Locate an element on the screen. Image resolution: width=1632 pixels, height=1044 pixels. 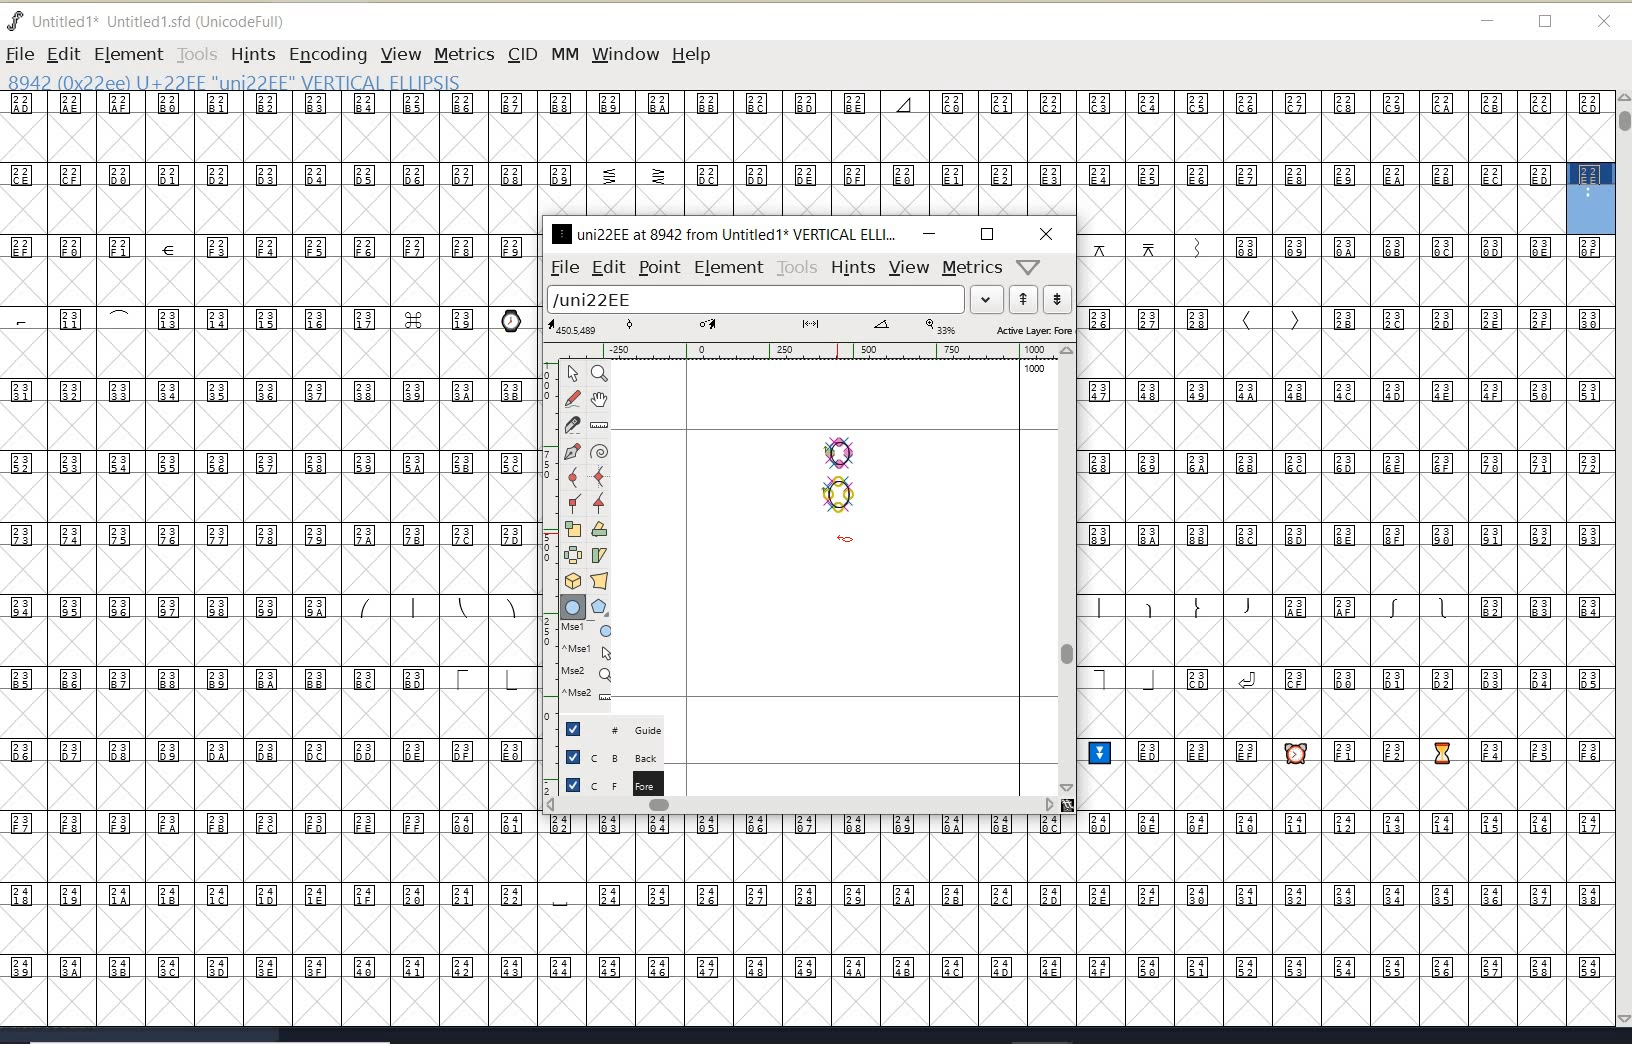
cut splines in two is located at coordinates (572, 424).